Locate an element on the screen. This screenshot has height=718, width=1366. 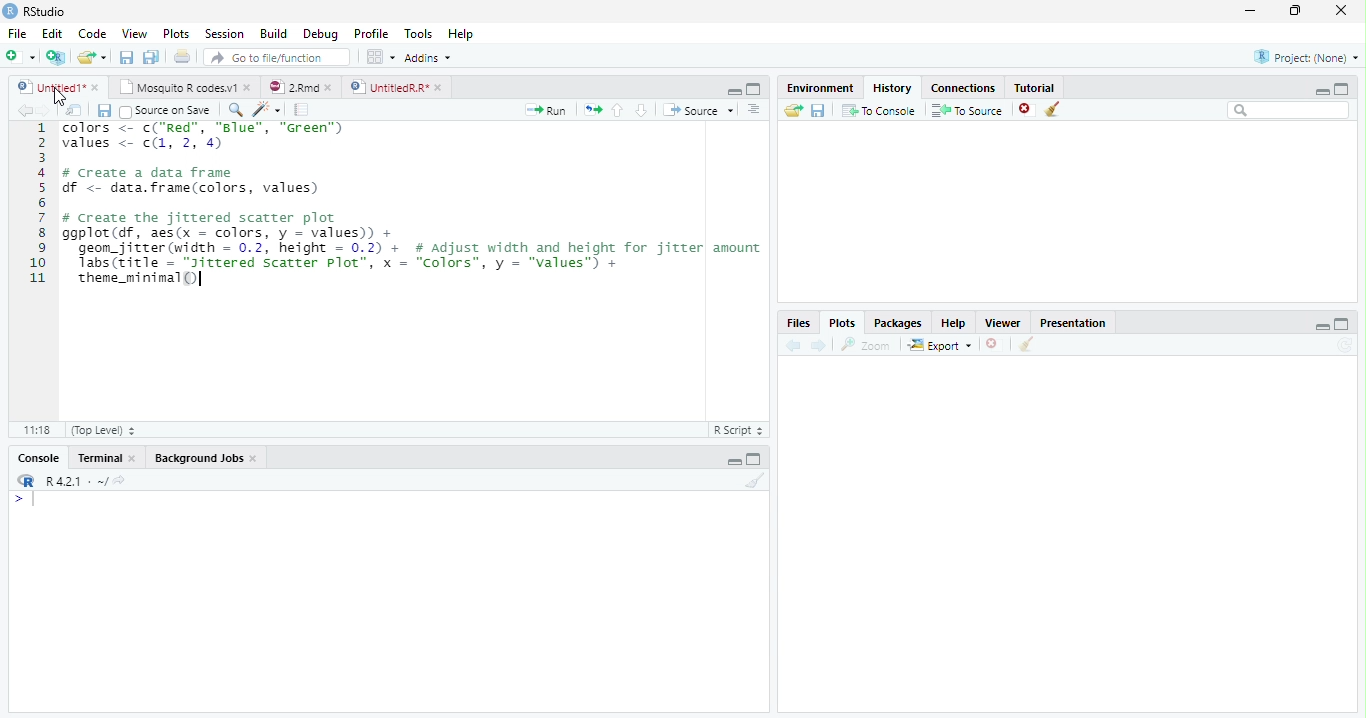
Clear all plots is located at coordinates (1025, 344).